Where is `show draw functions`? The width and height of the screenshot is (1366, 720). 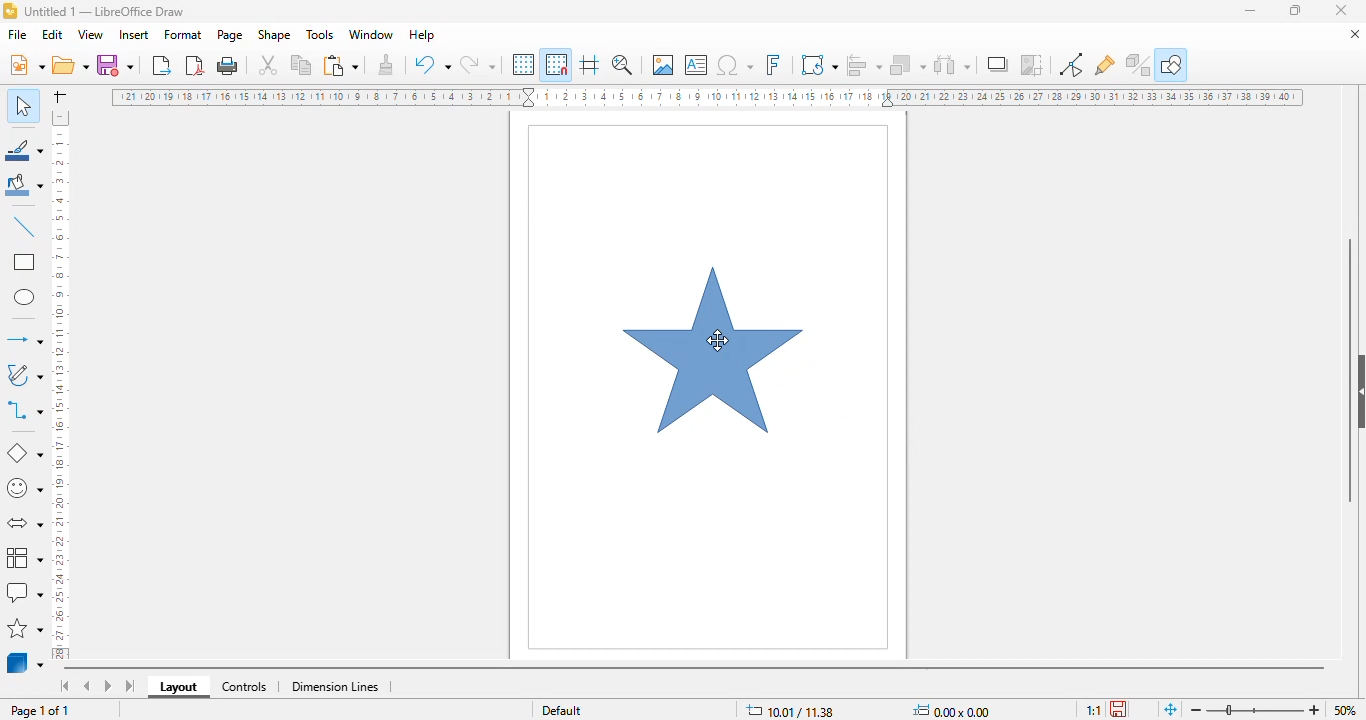
show draw functions is located at coordinates (1171, 64).